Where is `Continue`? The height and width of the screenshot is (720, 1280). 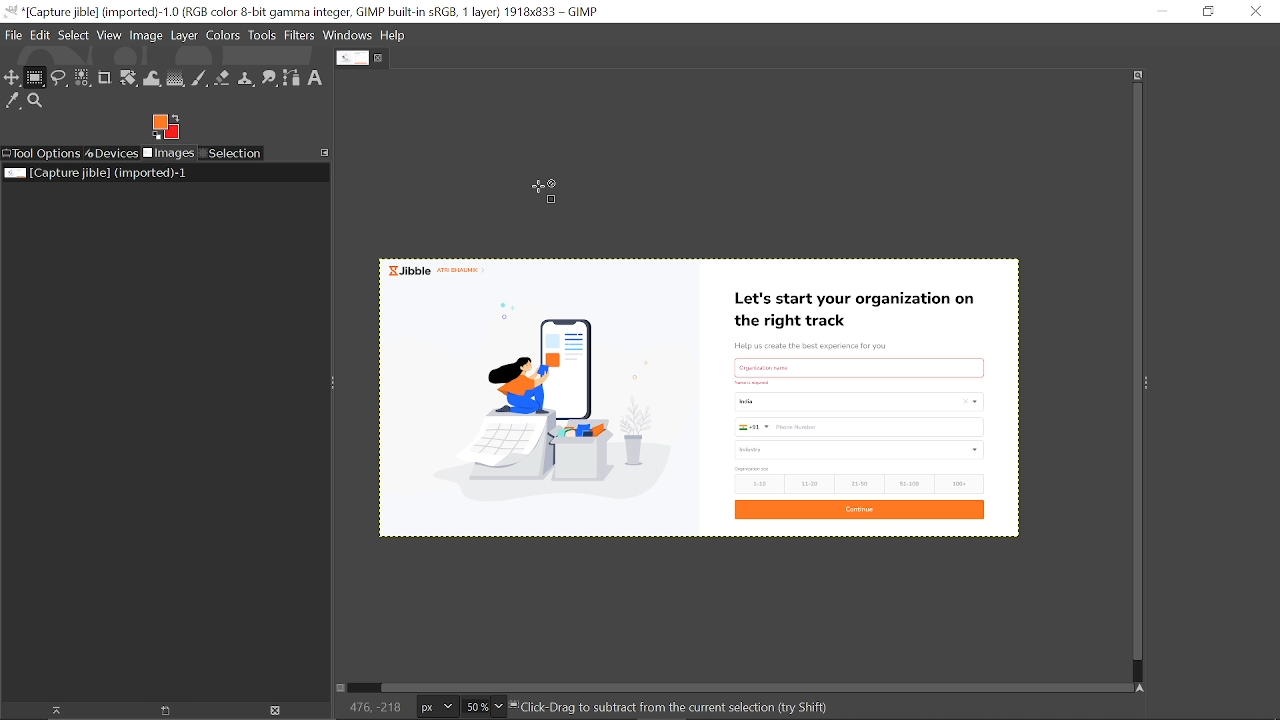
Continue is located at coordinates (860, 510).